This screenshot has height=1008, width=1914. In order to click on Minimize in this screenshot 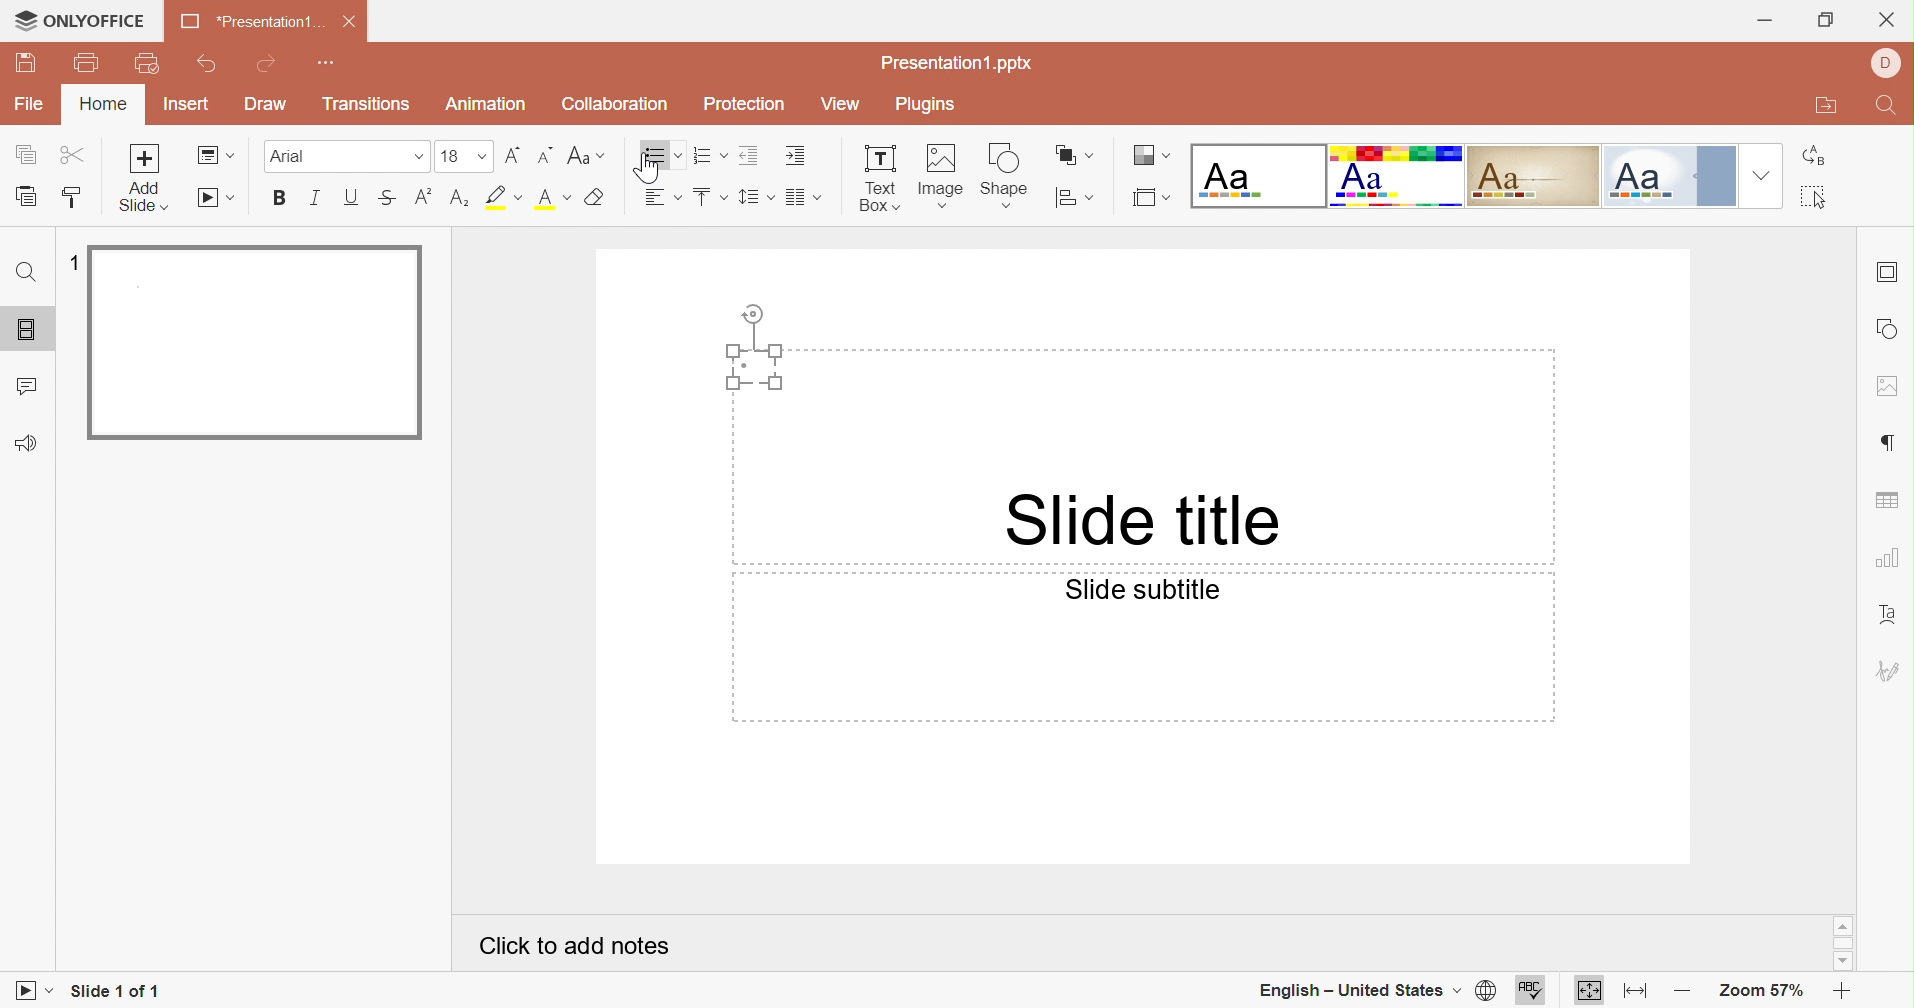, I will do `click(1771, 16)`.